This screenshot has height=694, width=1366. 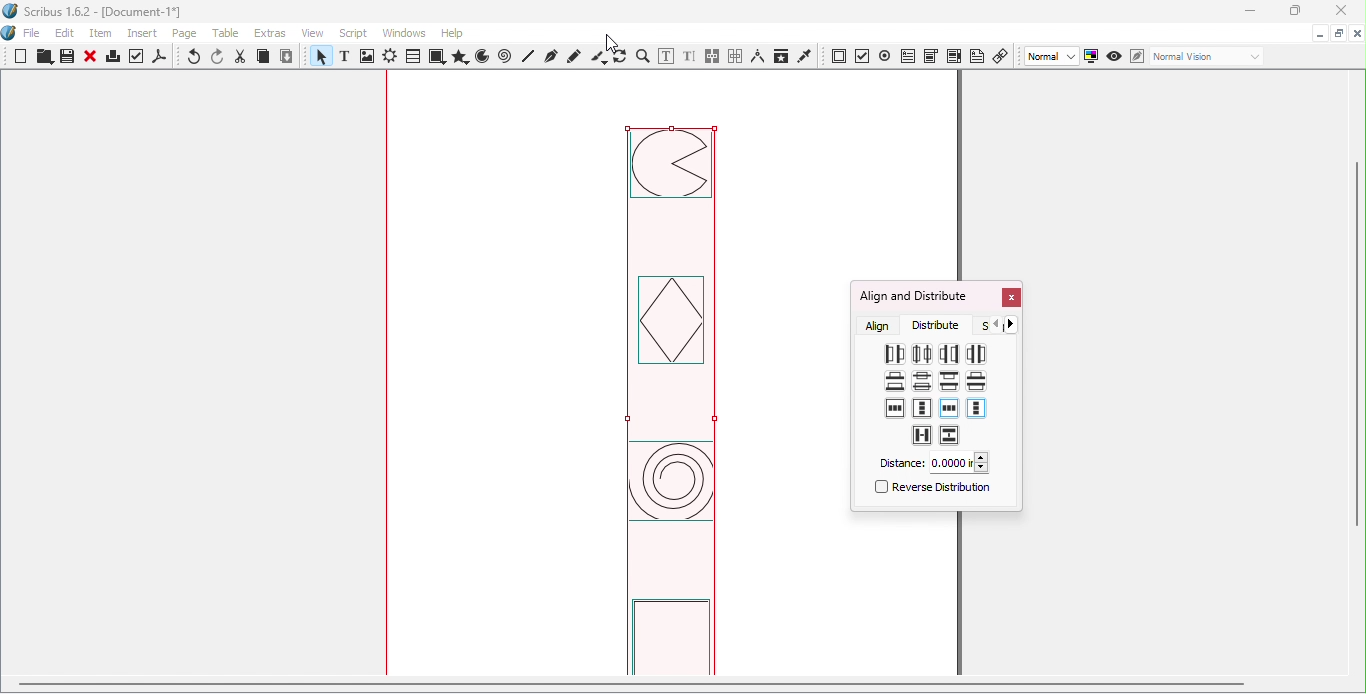 What do you see at coordinates (317, 32) in the screenshot?
I see `View` at bounding box center [317, 32].